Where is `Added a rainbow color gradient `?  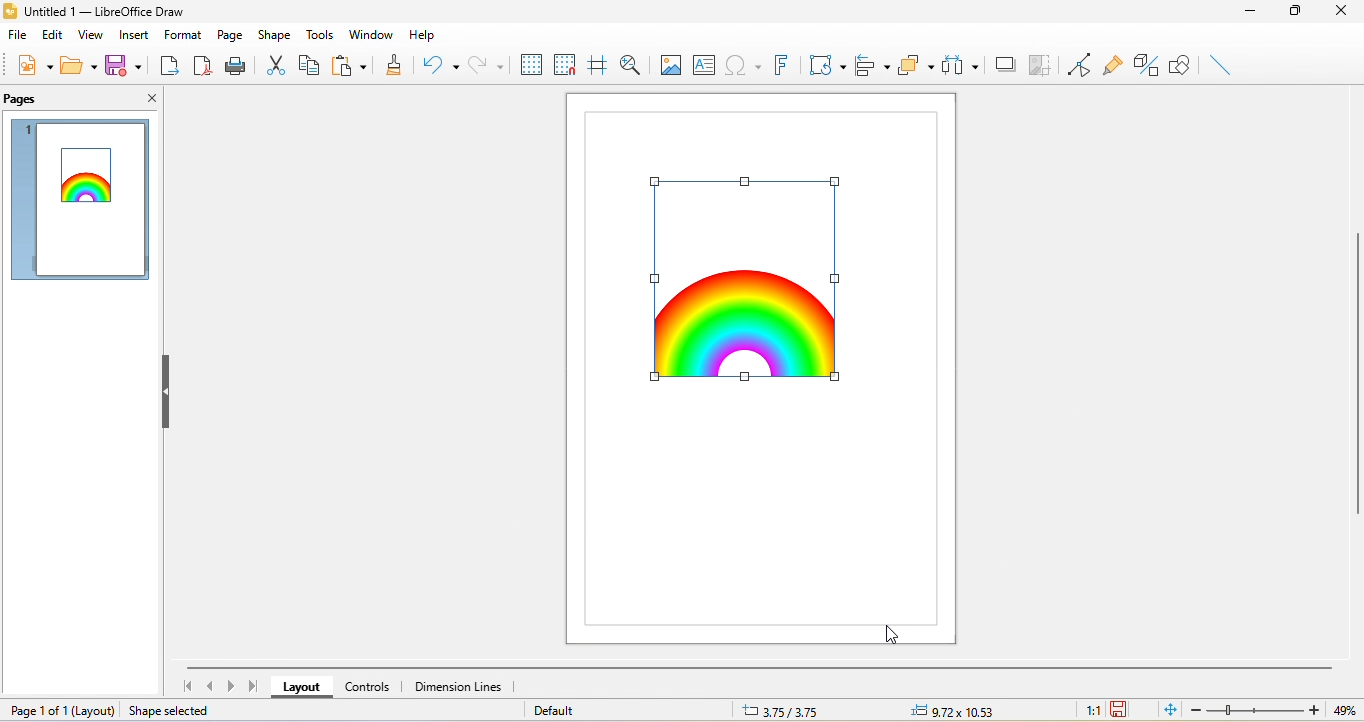
Added a rainbow color gradient  is located at coordinates (744, 278).